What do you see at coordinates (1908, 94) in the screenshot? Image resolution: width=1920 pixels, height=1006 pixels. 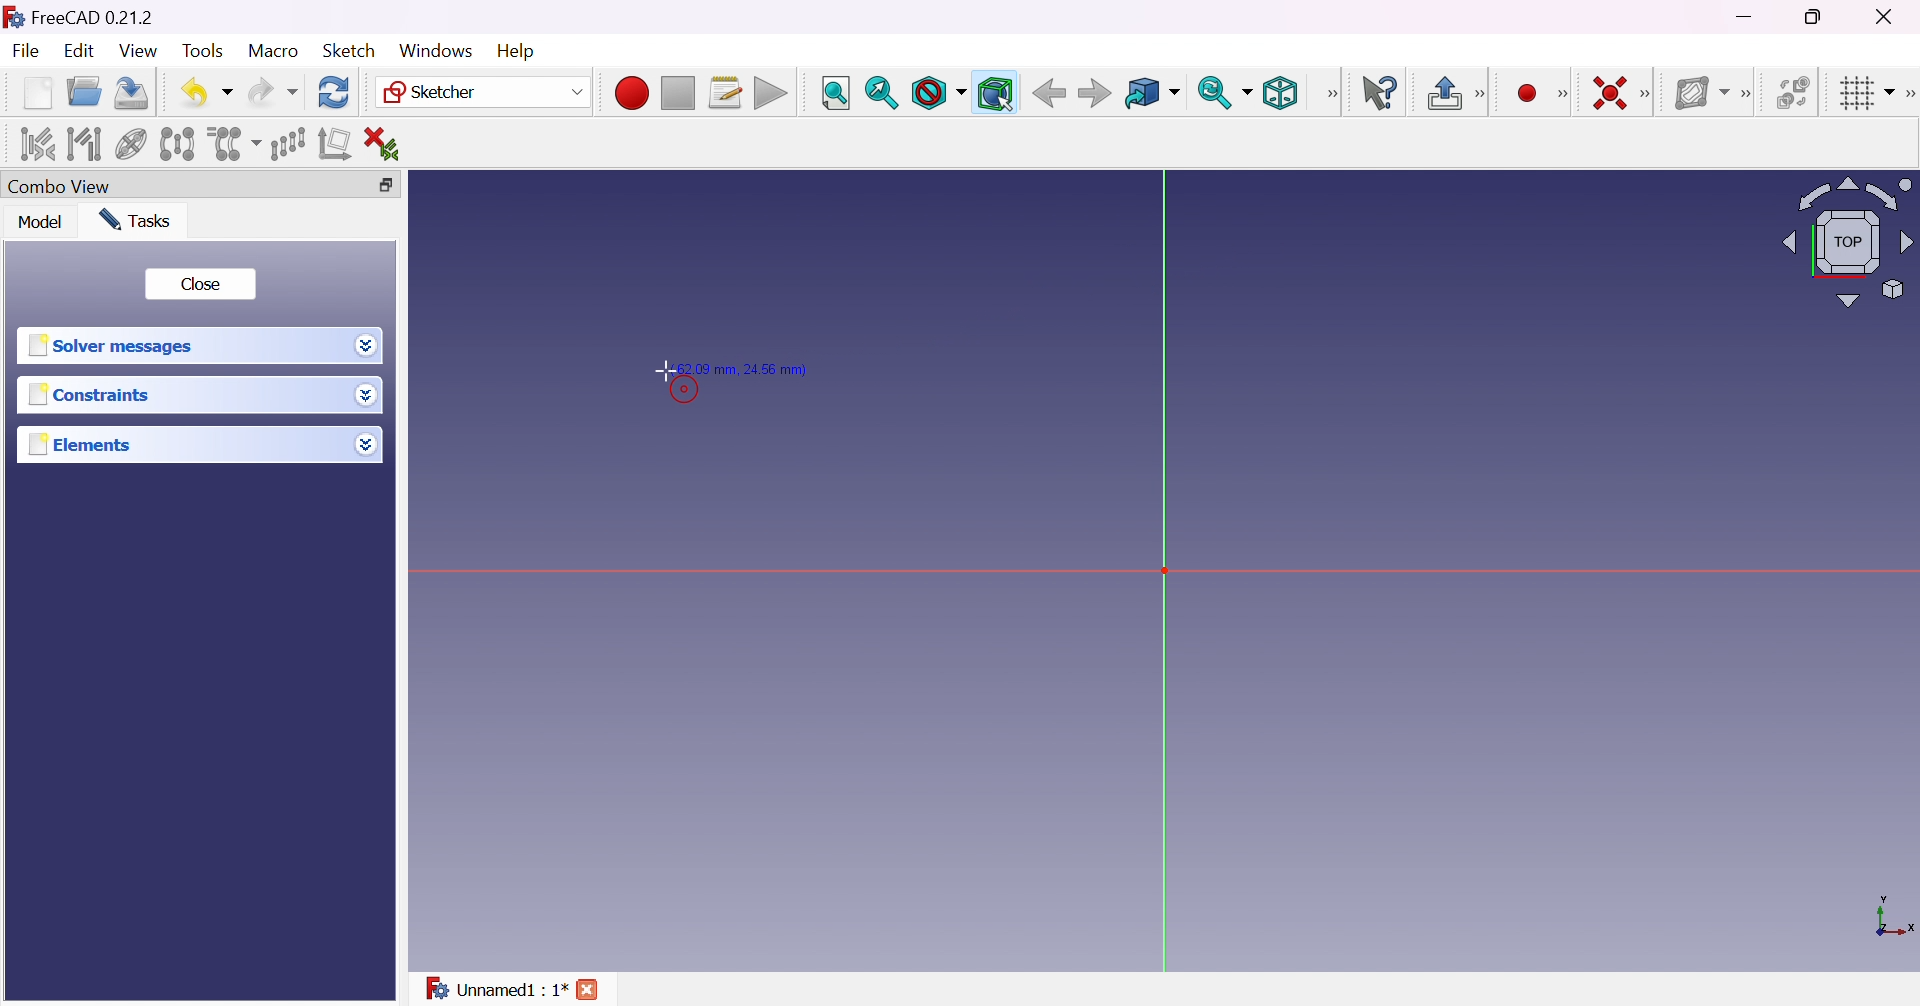 I see `Sketcher edit tools` at bounding box center [1908, 94].